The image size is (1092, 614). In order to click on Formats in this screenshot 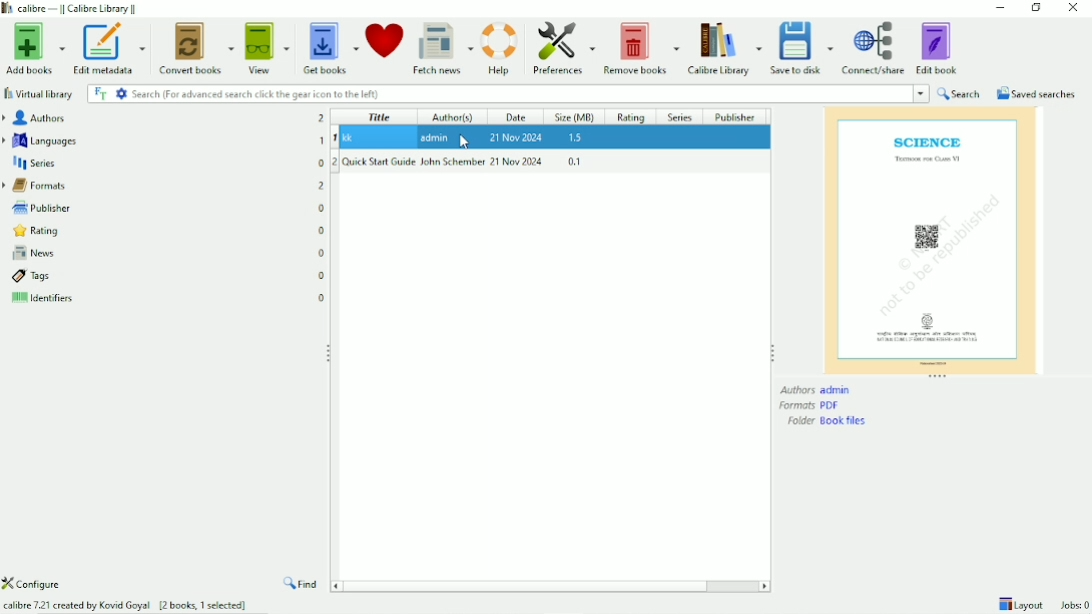, I will do `click(162, 186)`.